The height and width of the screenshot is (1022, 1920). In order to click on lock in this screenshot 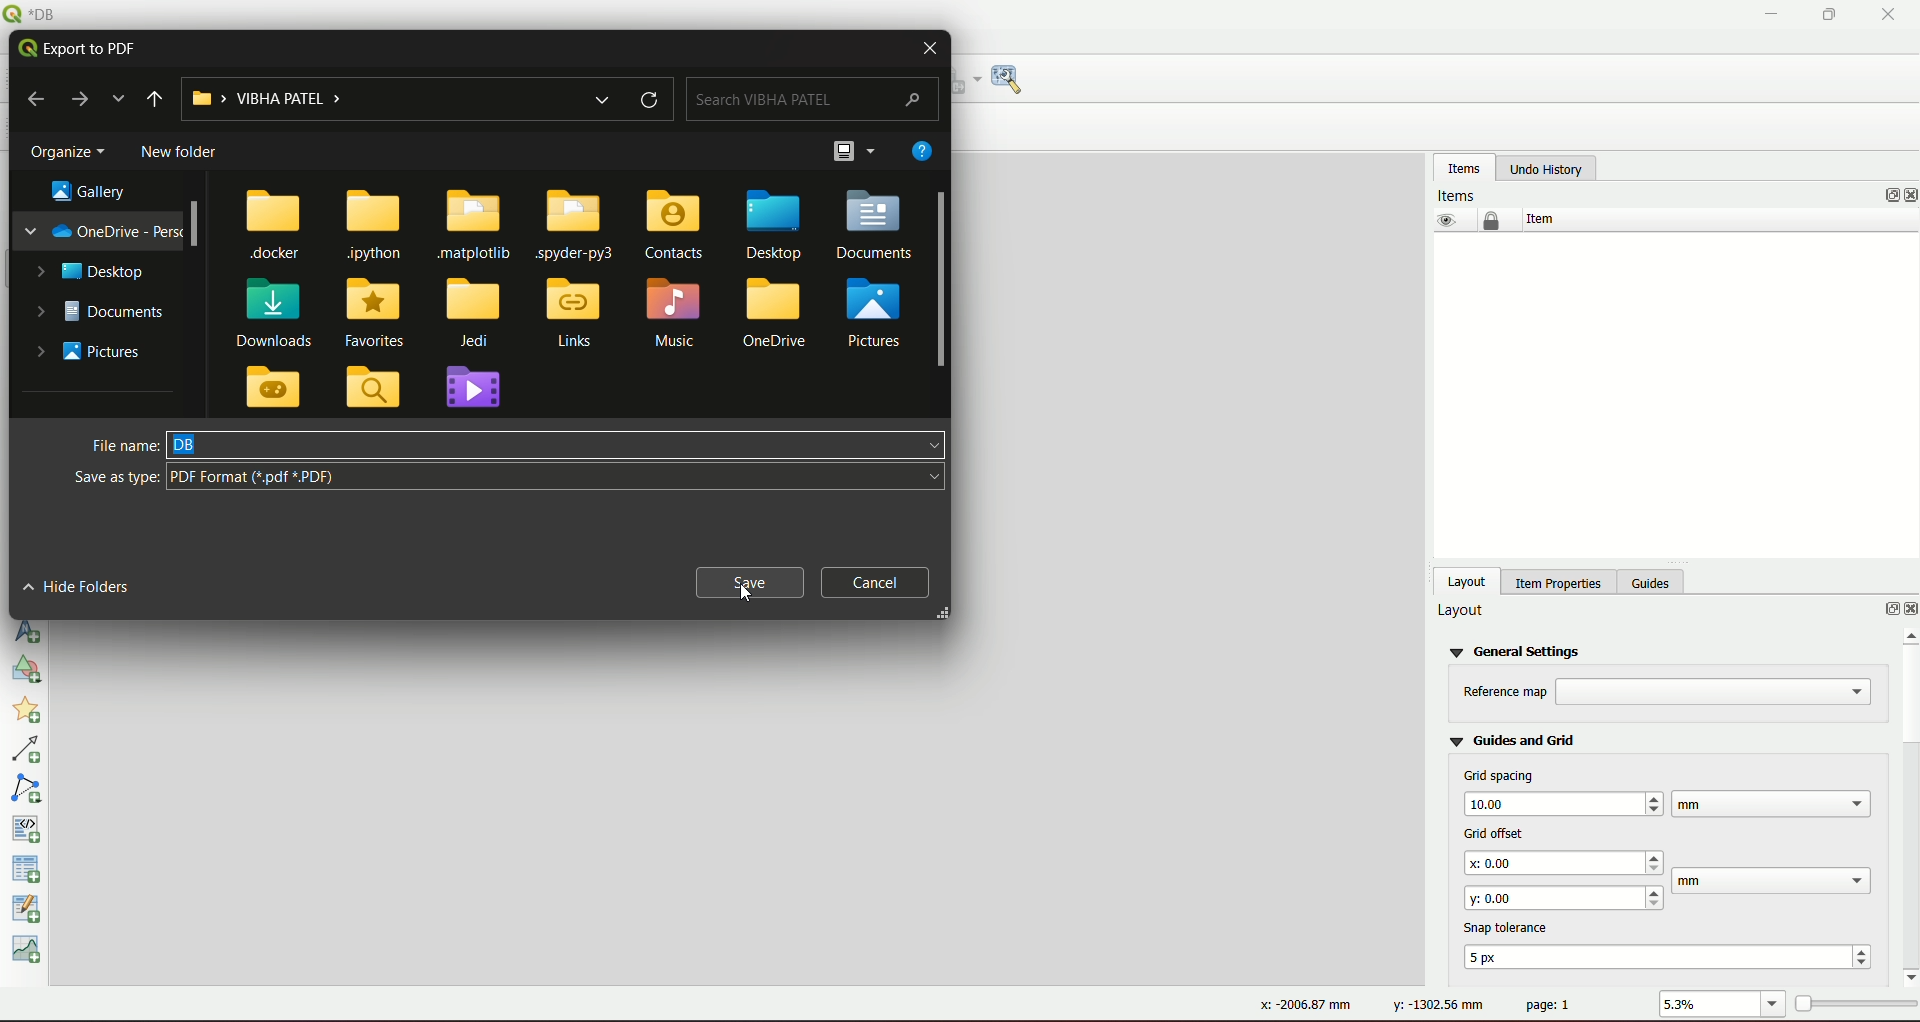, I will do `click(1492, 221)`.